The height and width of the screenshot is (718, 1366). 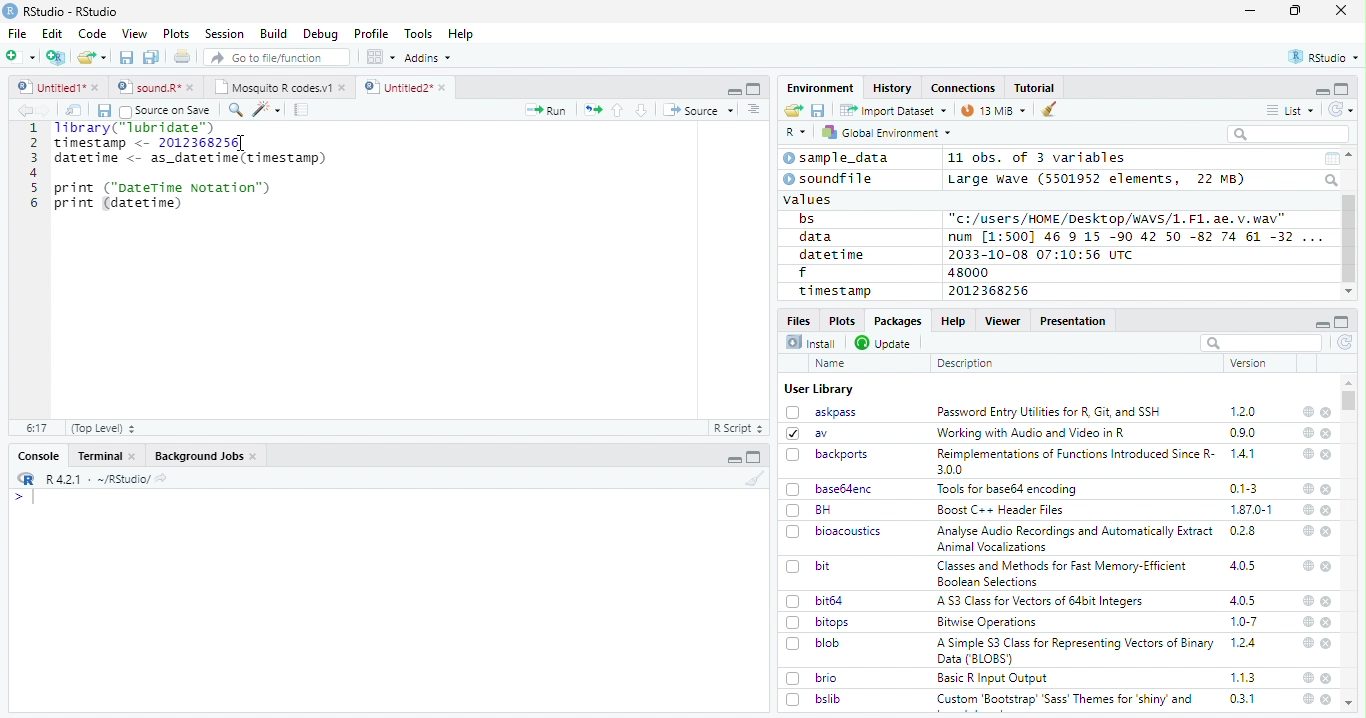 What do you see at coordinates (1042, 254) in the screenshot?
I see `2033-10-08 07:10:56 UTC` at bounding box center [1042, 254].